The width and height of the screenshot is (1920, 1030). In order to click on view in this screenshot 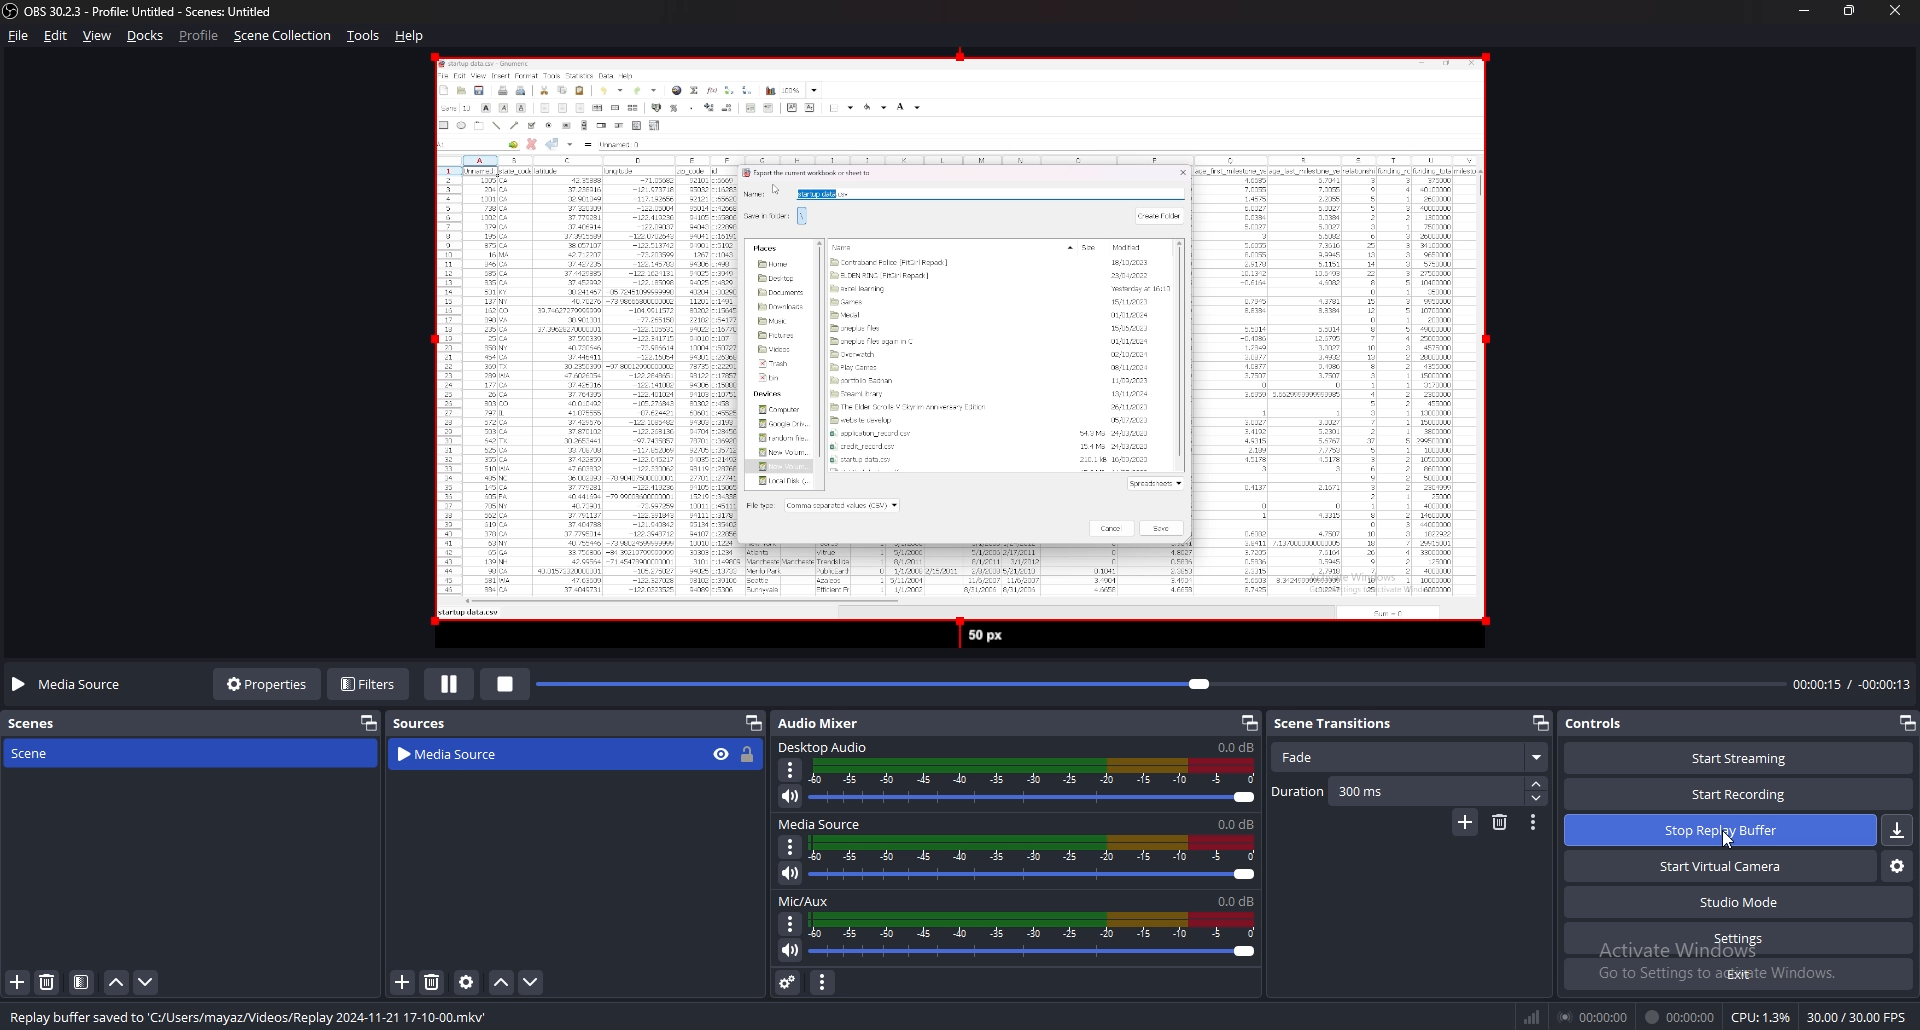, I will do `click(98, 36)`.